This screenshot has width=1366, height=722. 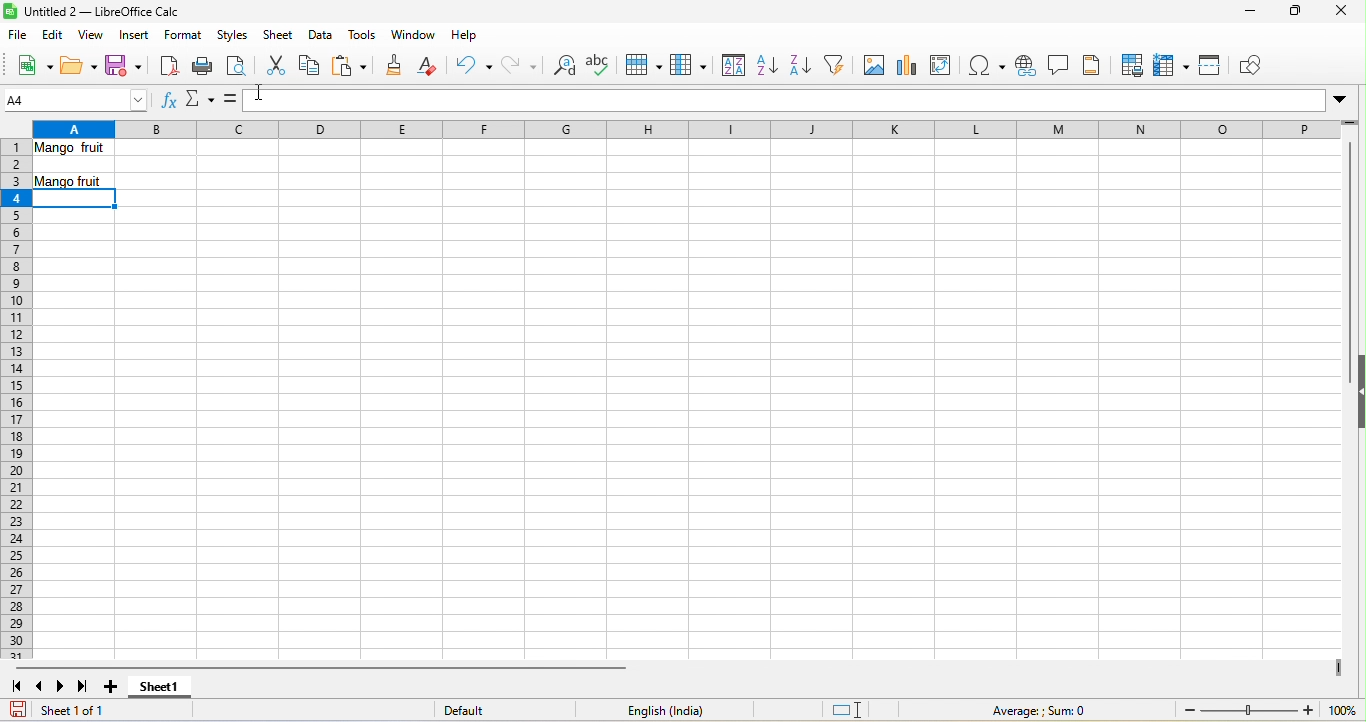 What do you see at coordinates (280, 35) in the screenshot?
I see `sheet` at bounding box center [280, 35].